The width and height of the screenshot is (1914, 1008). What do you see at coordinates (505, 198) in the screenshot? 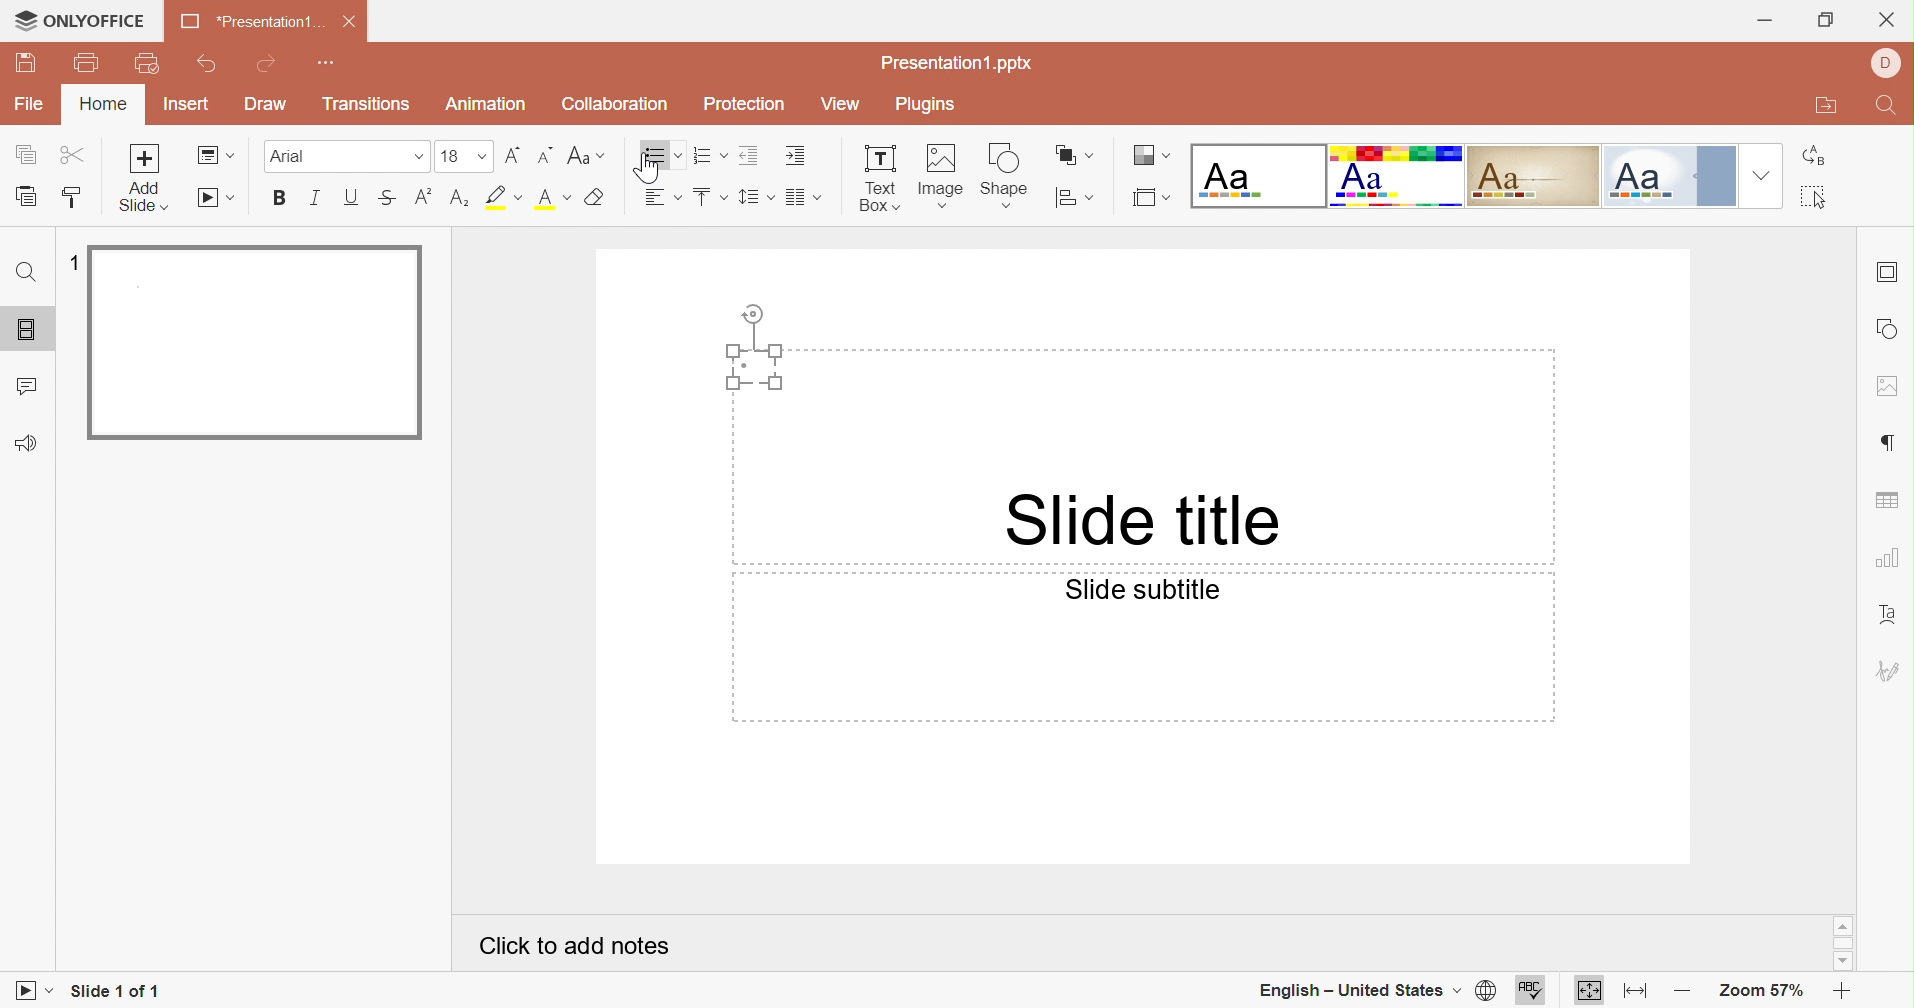
I see `Highlight font` at bounding box center [505, 198].